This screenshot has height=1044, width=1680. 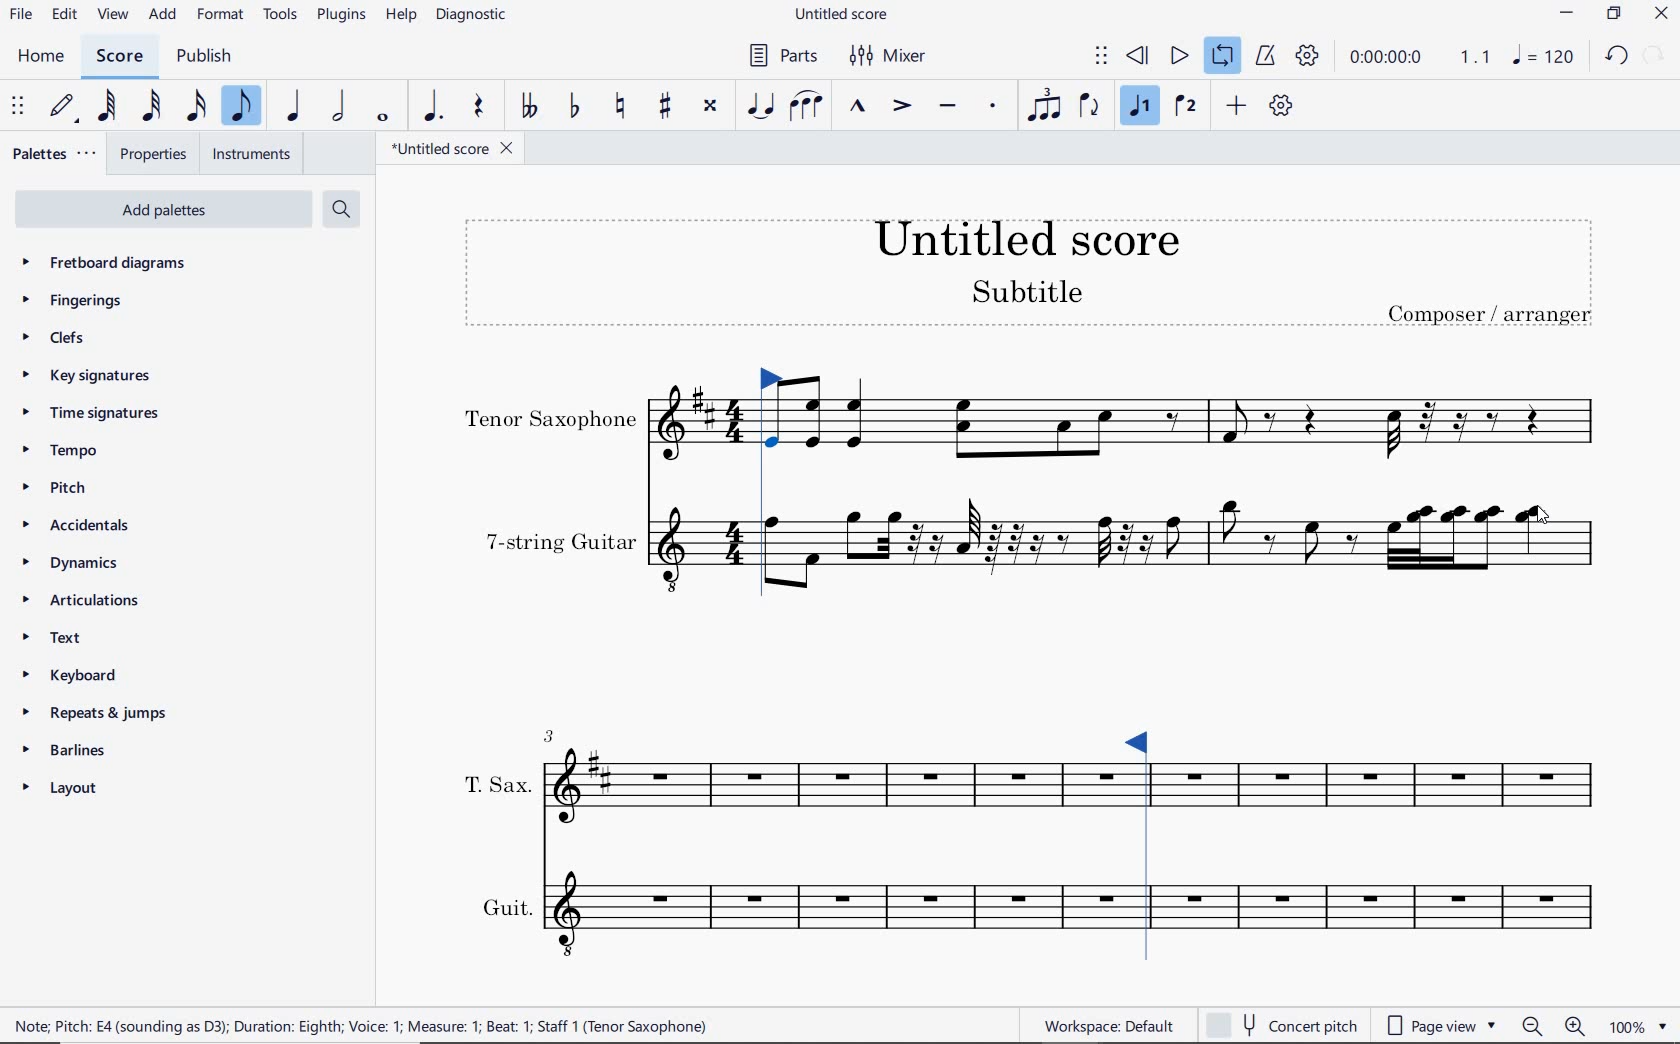 I want to click on 32ND NOTE, so click(x=150, y=106).